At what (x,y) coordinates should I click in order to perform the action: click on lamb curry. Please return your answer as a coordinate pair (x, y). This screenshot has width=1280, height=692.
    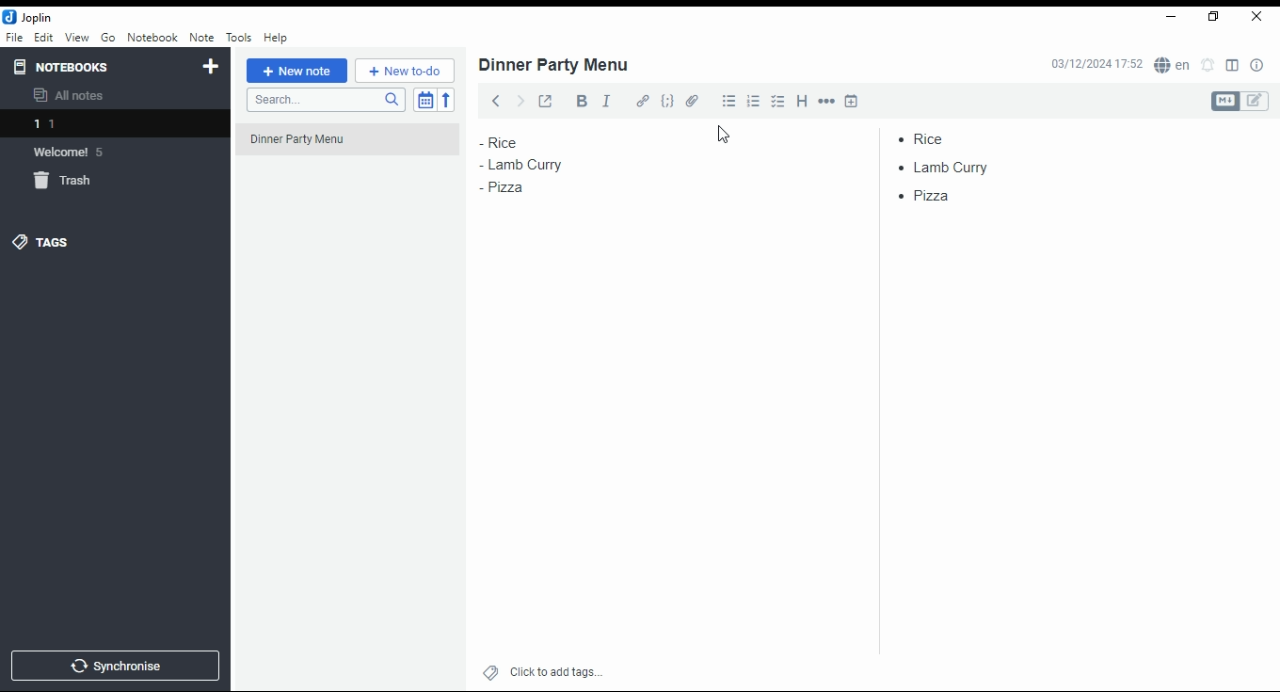
    Looking at the image, I should click on (950, 167).